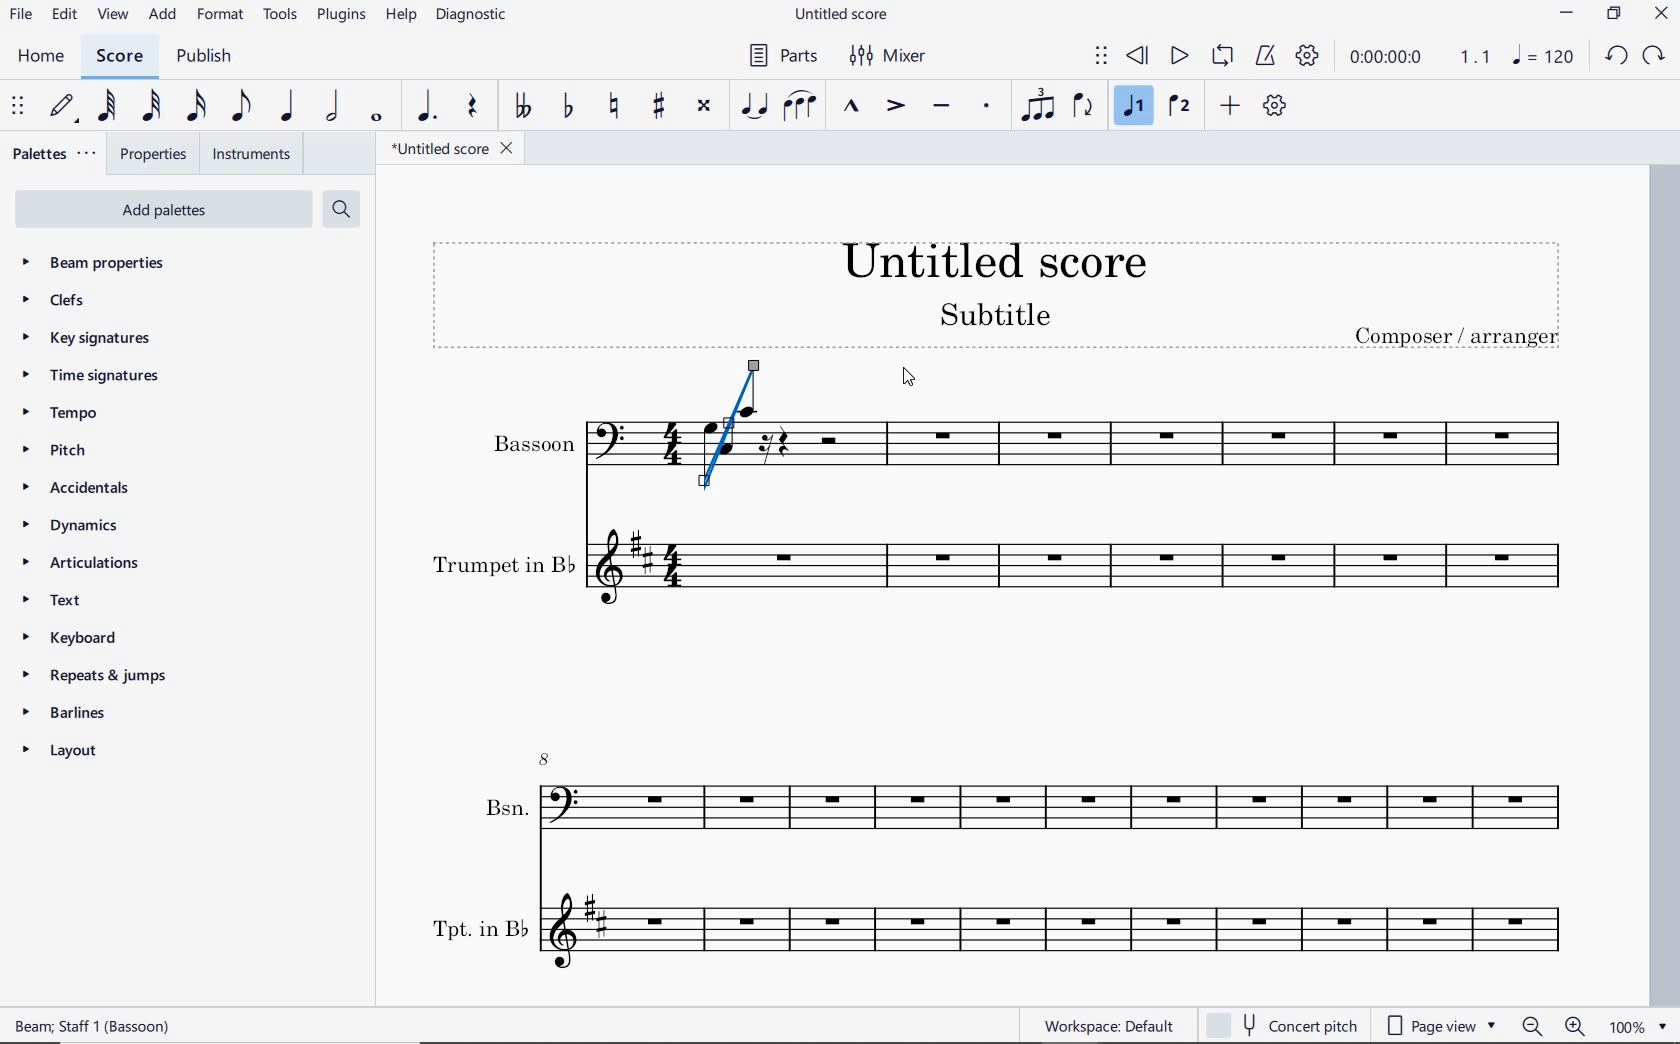 Image resolution: width=1680 pixels, height=1044 pixels. Describe the element at coordinates (204, 57) in the screenshot. I see `publish` at that location.